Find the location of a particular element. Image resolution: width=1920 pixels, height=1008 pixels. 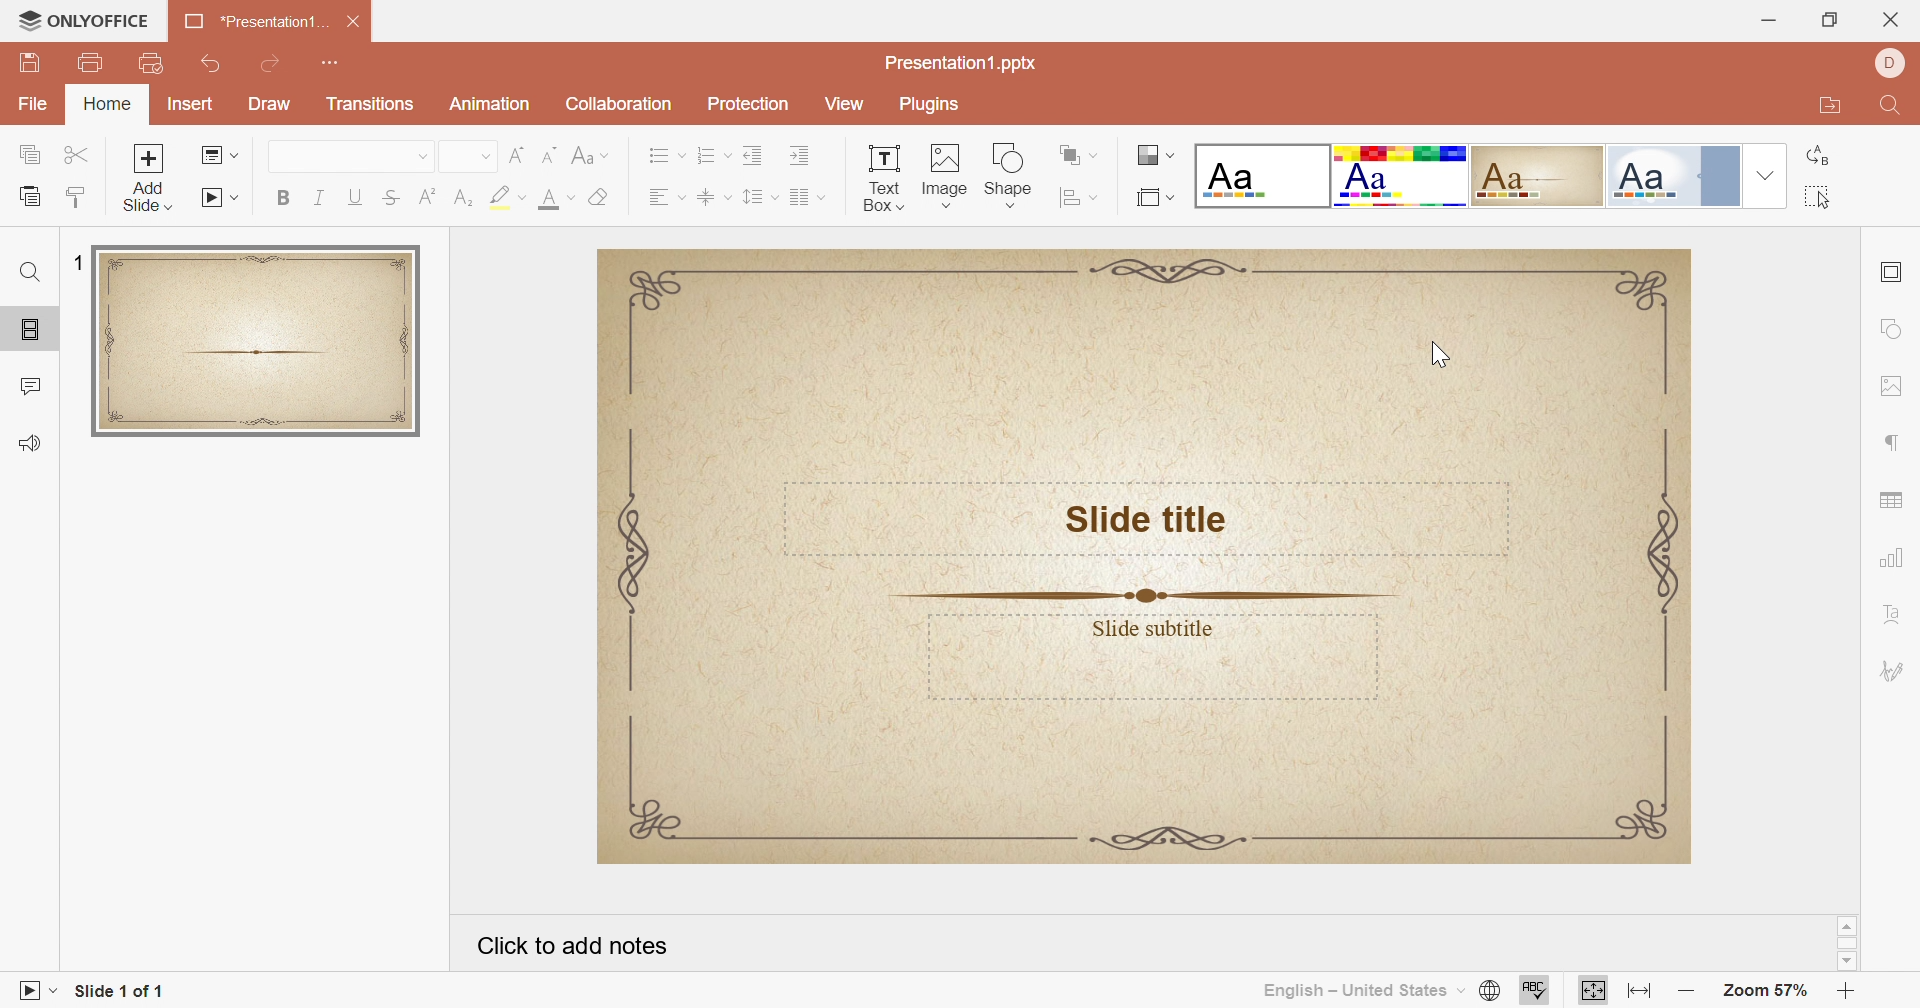

Open file location is located at coordinates (1836, 108).